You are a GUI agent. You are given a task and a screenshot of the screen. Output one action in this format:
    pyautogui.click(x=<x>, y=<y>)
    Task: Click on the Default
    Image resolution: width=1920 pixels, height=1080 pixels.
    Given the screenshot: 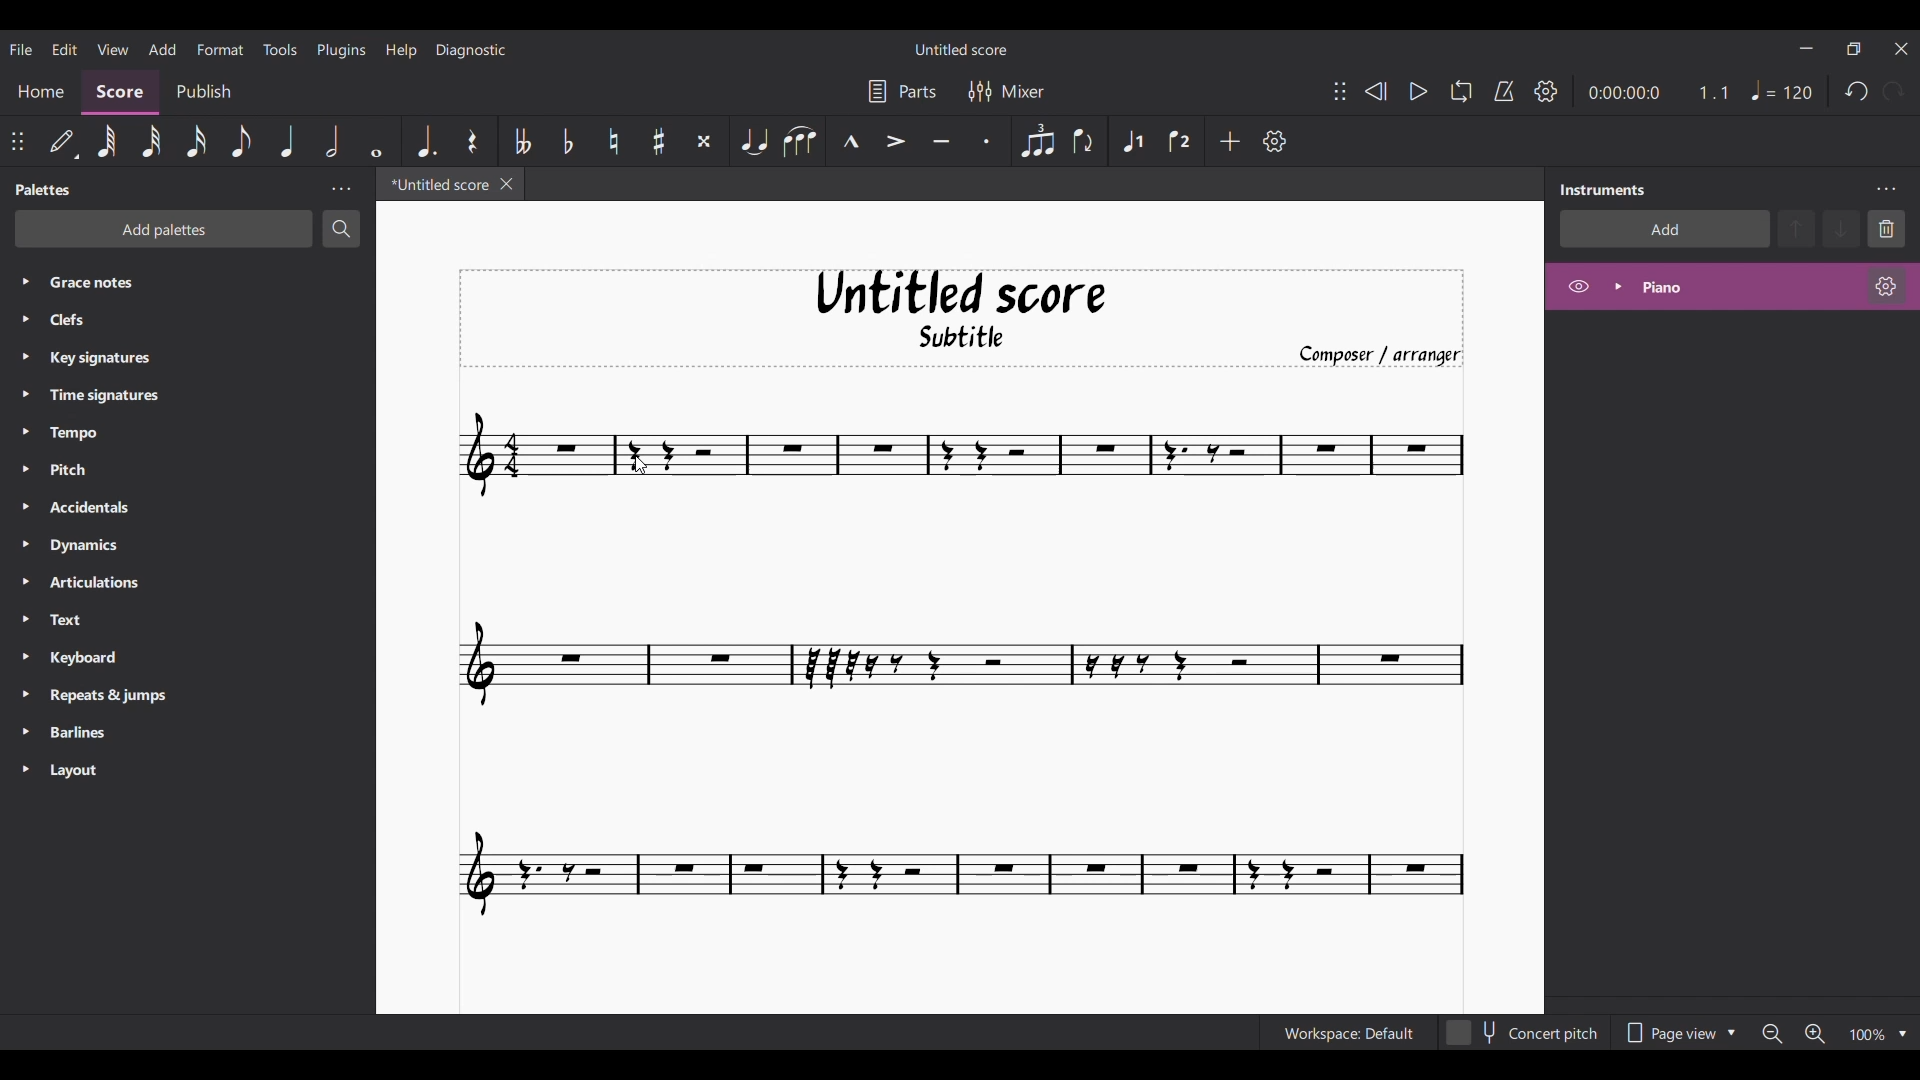 What is the action you would take?
    pyautogui.click(x=63, y=140)
    